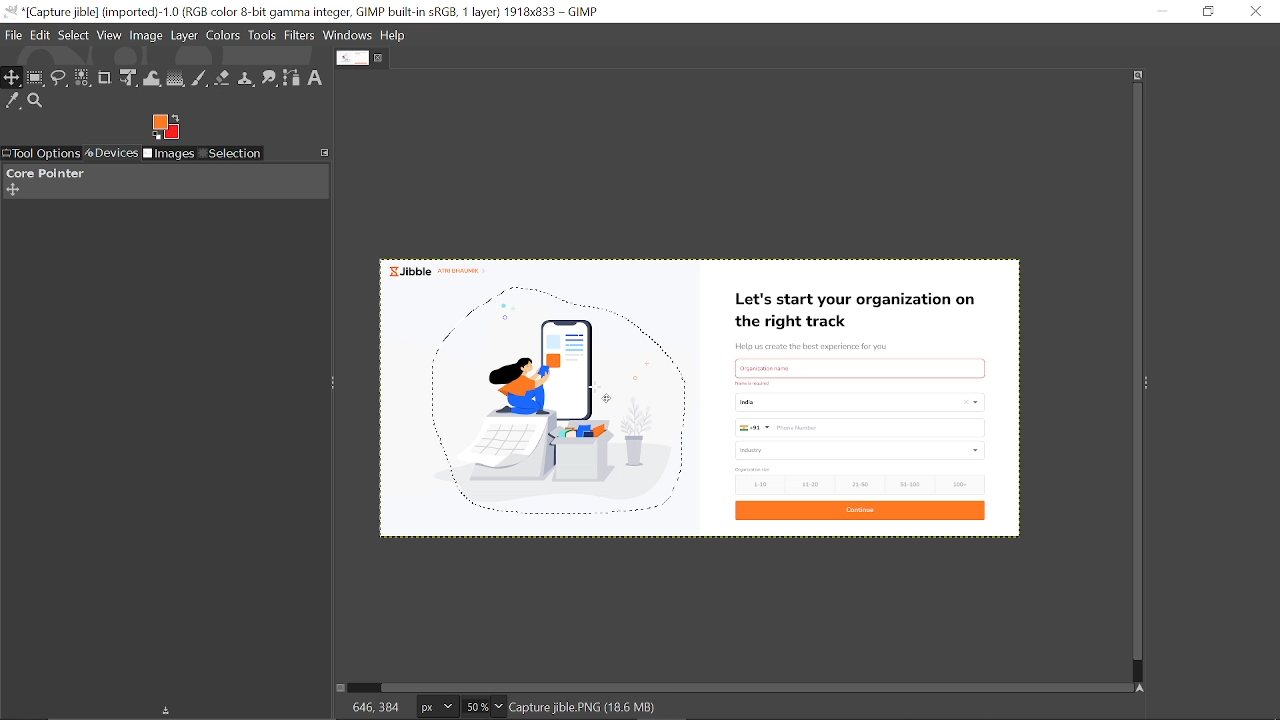 Image resolution: width=1280 pixels, height=720 pixels. Describe the element at coordinates (13, 102) in the screenshot. I see `Color picker tool` at that location.